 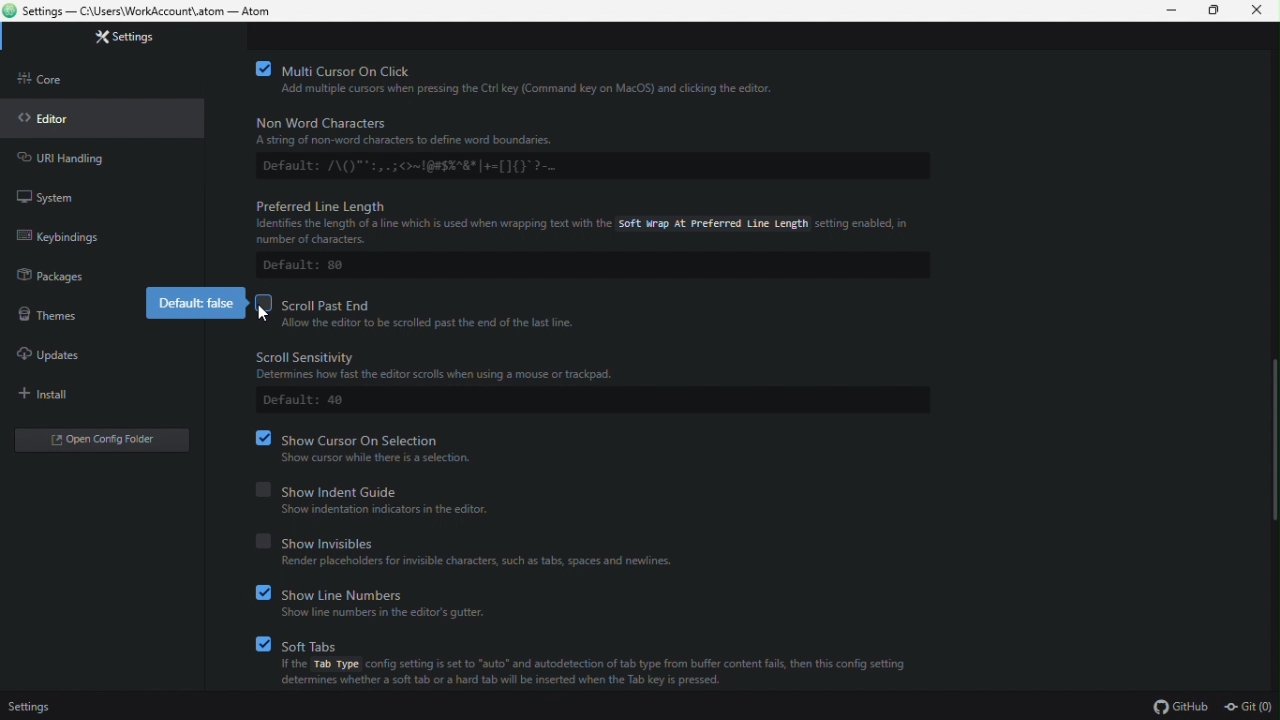 I want to click on Settings, so click(x=47, y=706).